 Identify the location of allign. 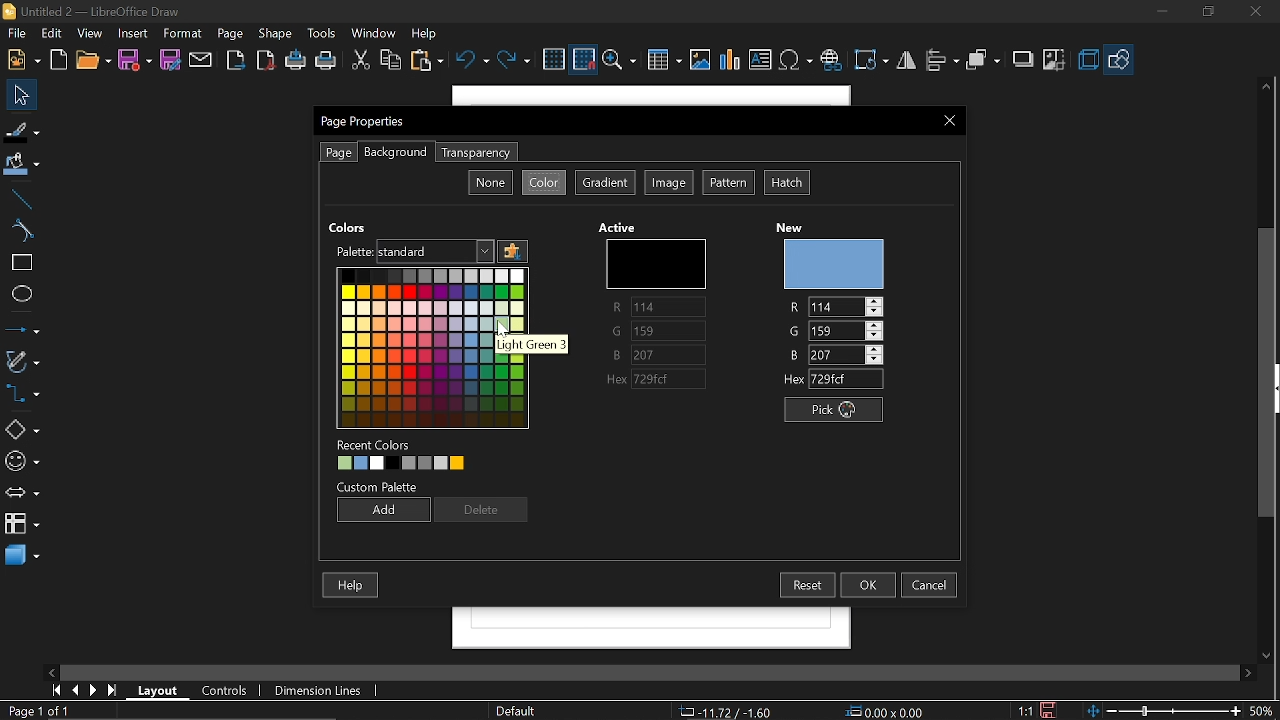
(942, 62).